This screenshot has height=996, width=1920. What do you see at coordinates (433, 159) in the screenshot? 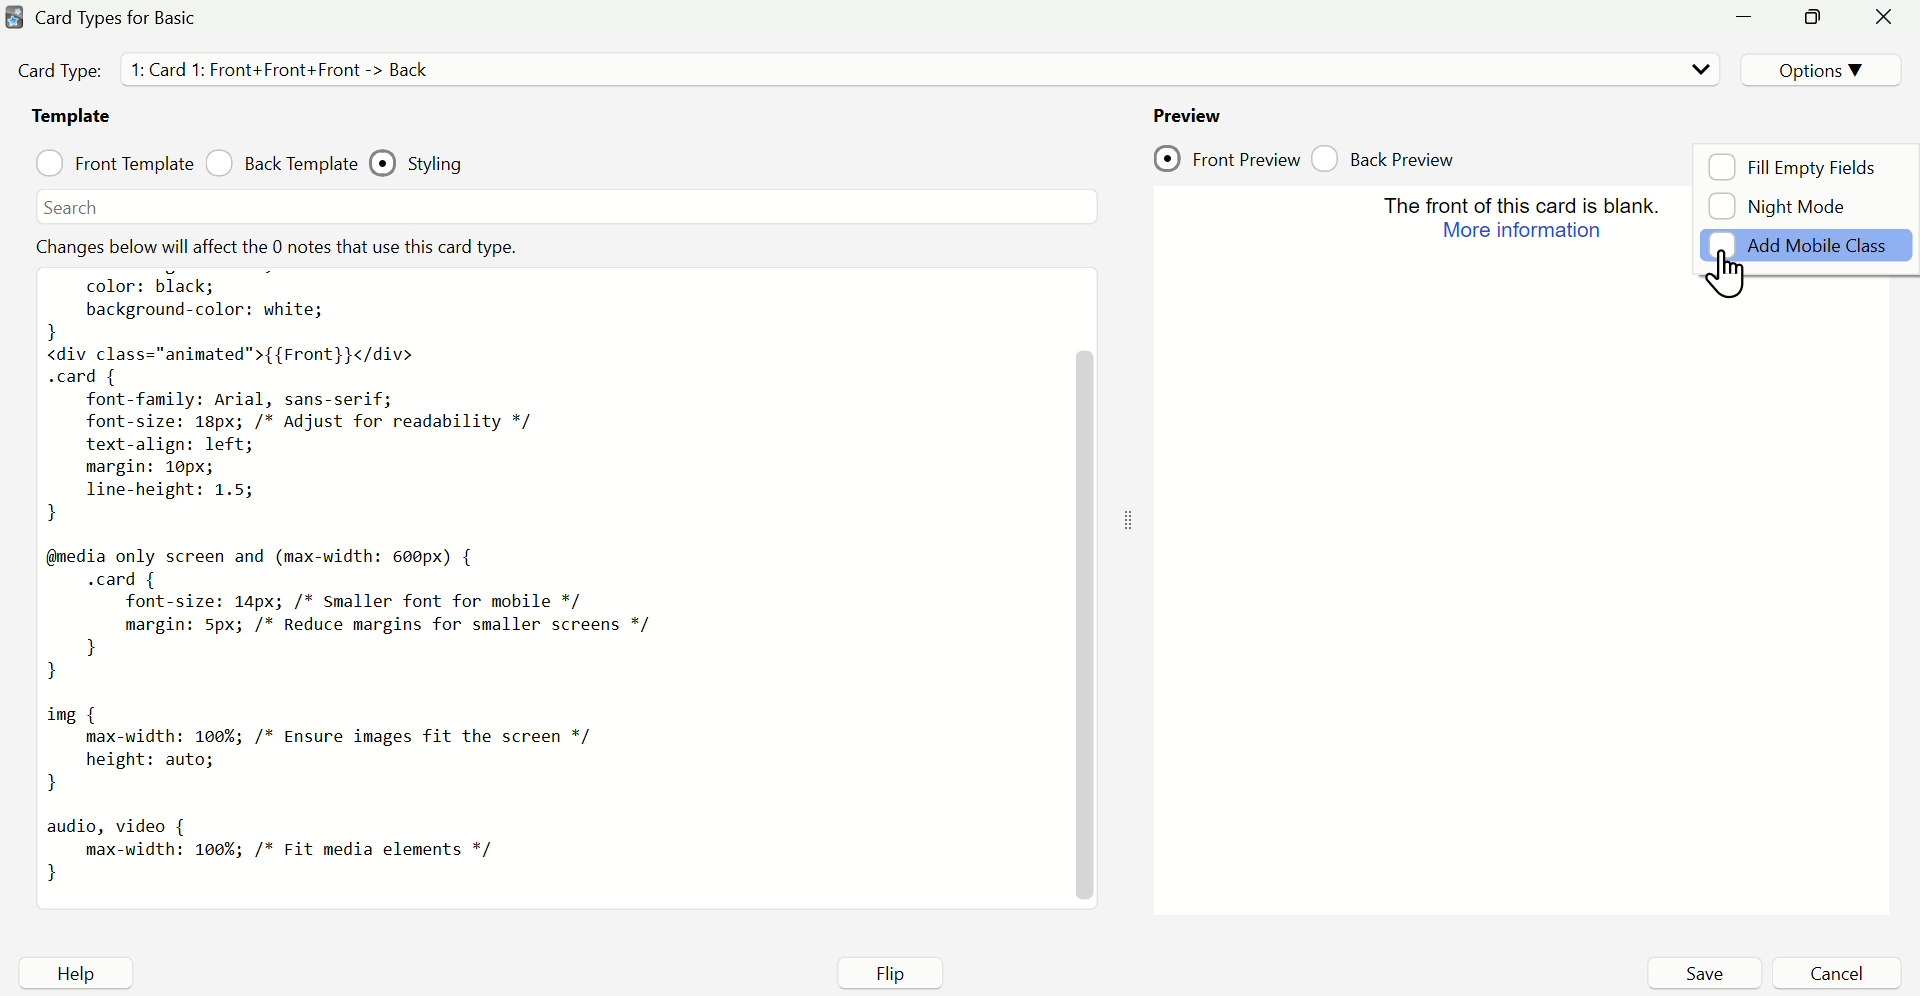
I see `Styling` at bounding box center [433, 159].